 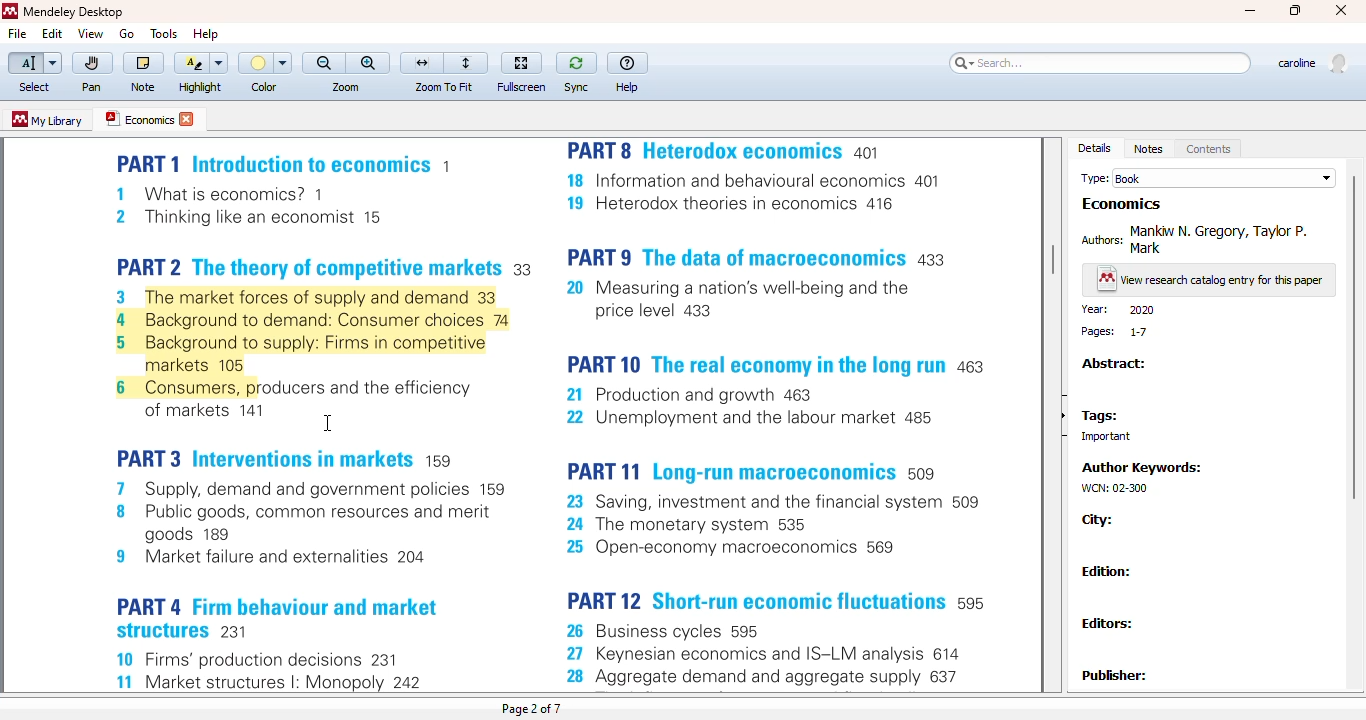 I want to click on edit, so click(x=53, y=34).